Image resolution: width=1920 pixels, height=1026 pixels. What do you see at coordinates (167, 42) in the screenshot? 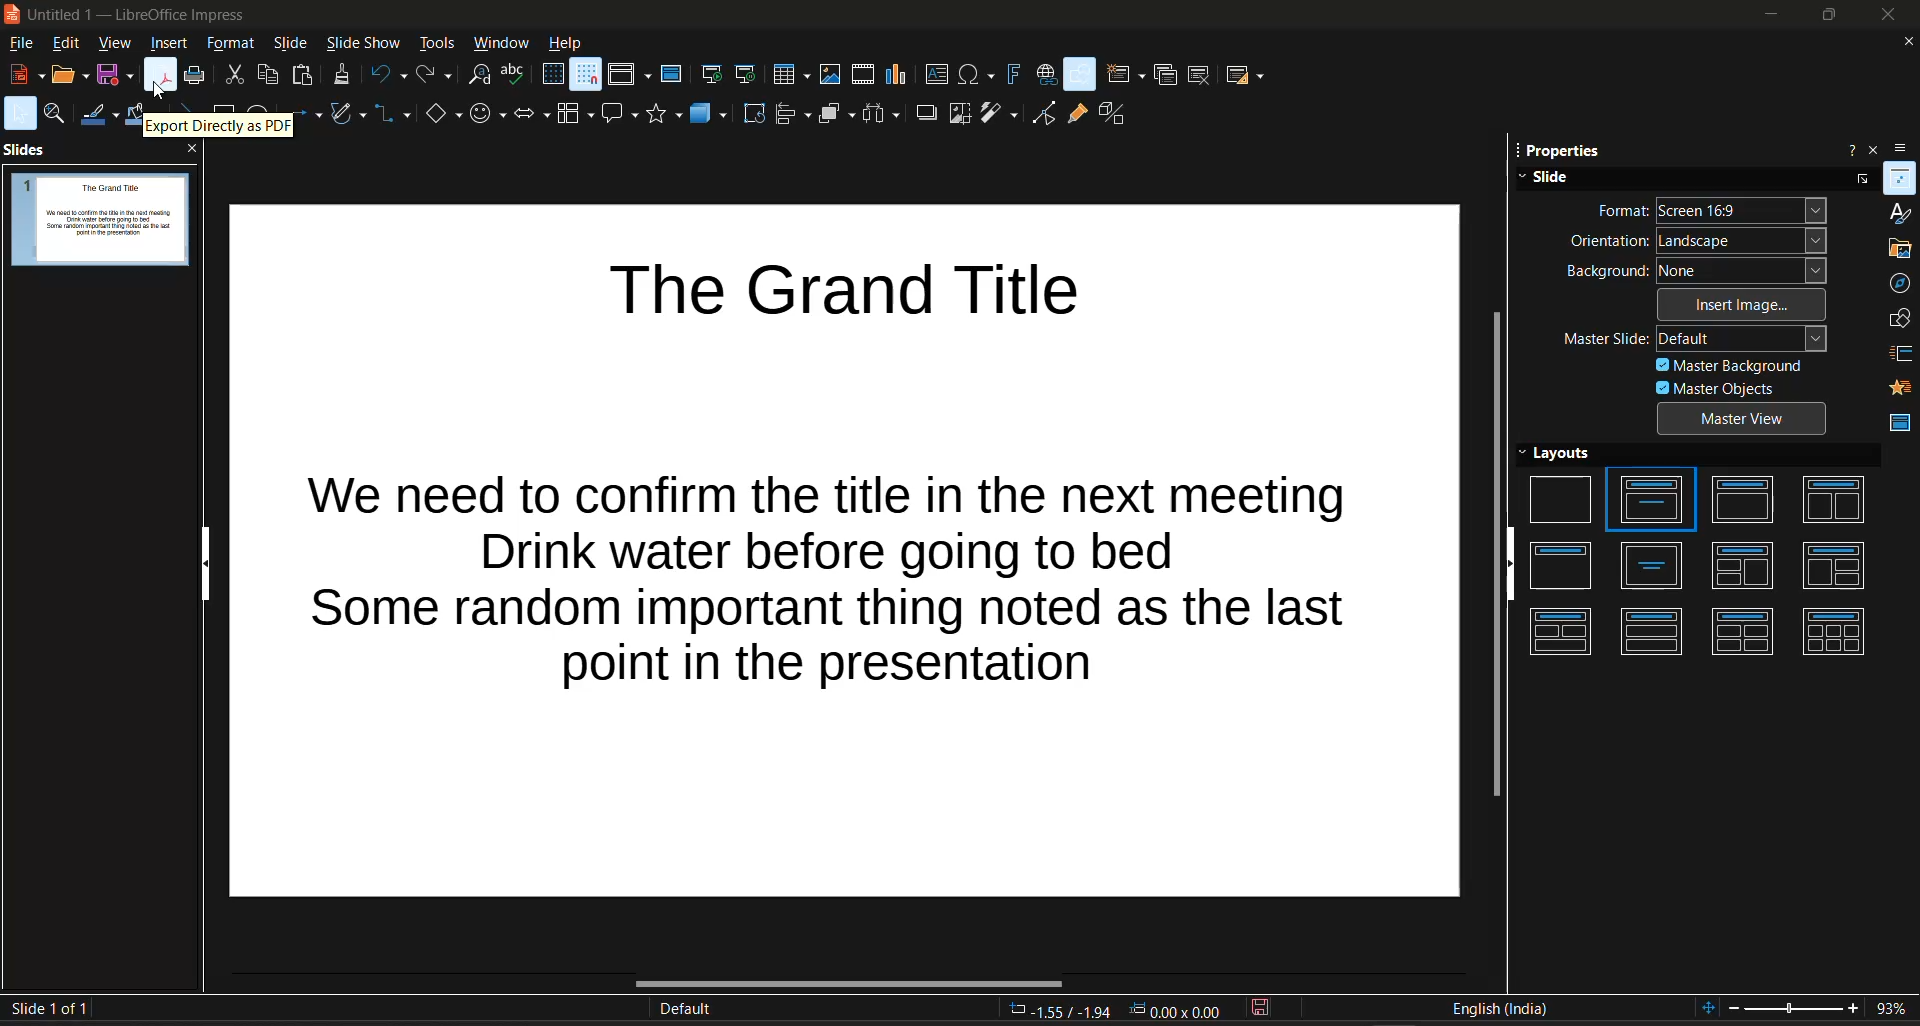
I see `insert` at bounding box center [167, 42].